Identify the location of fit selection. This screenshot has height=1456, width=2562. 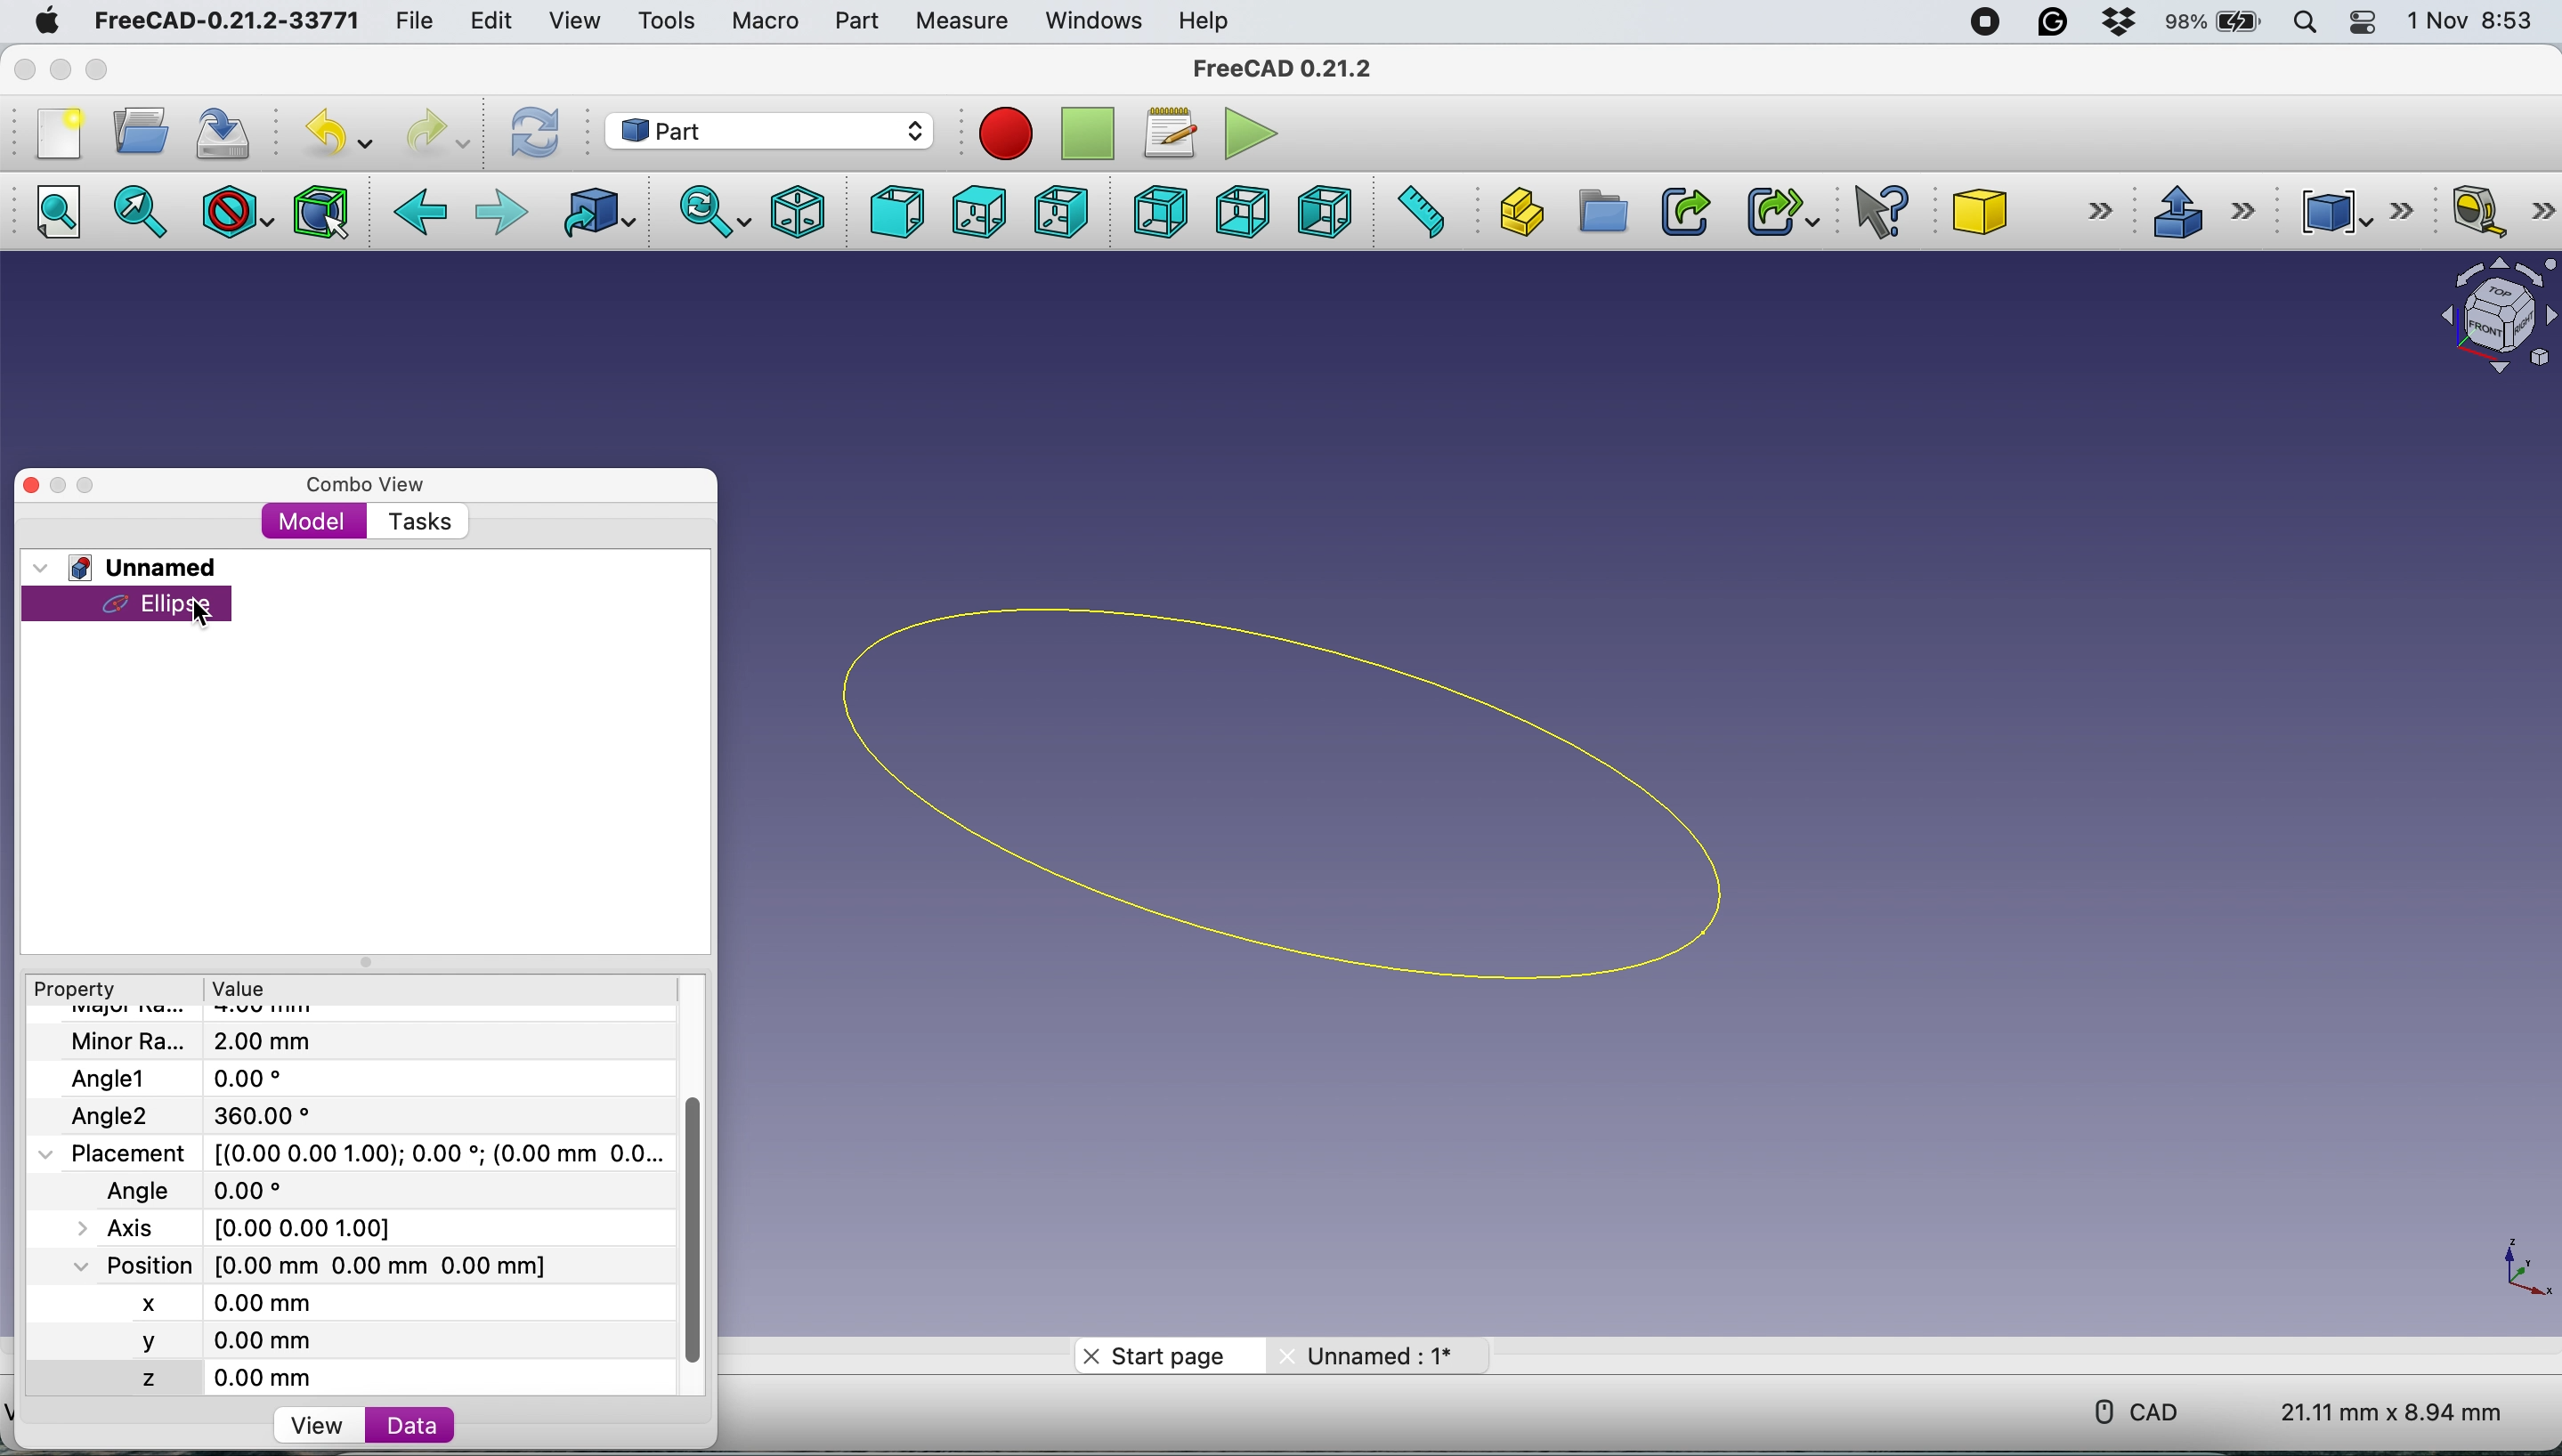
(141, 211).